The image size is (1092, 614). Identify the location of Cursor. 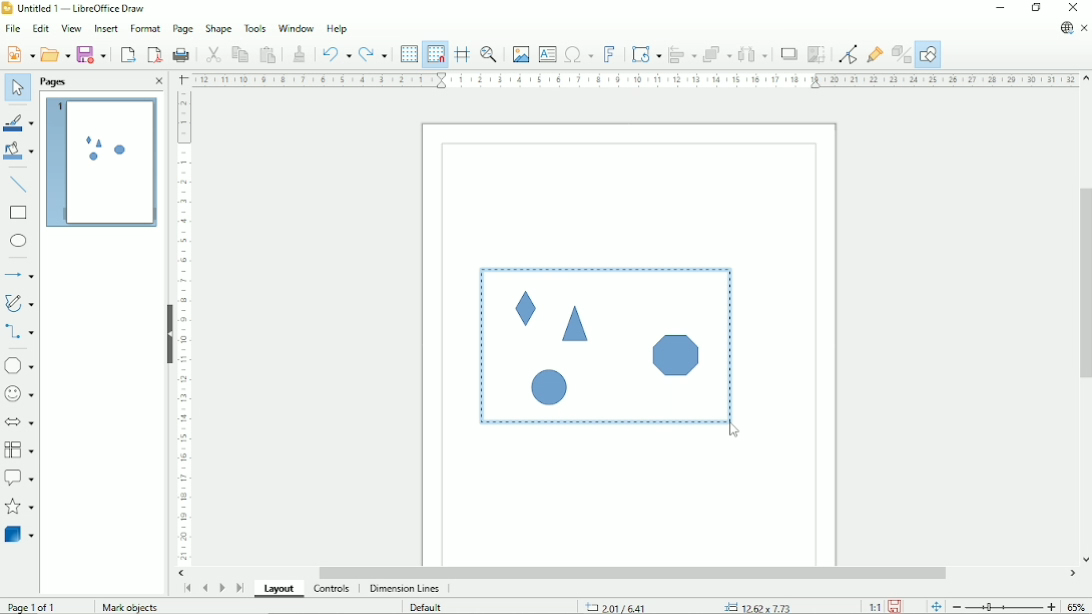
(734, 432).